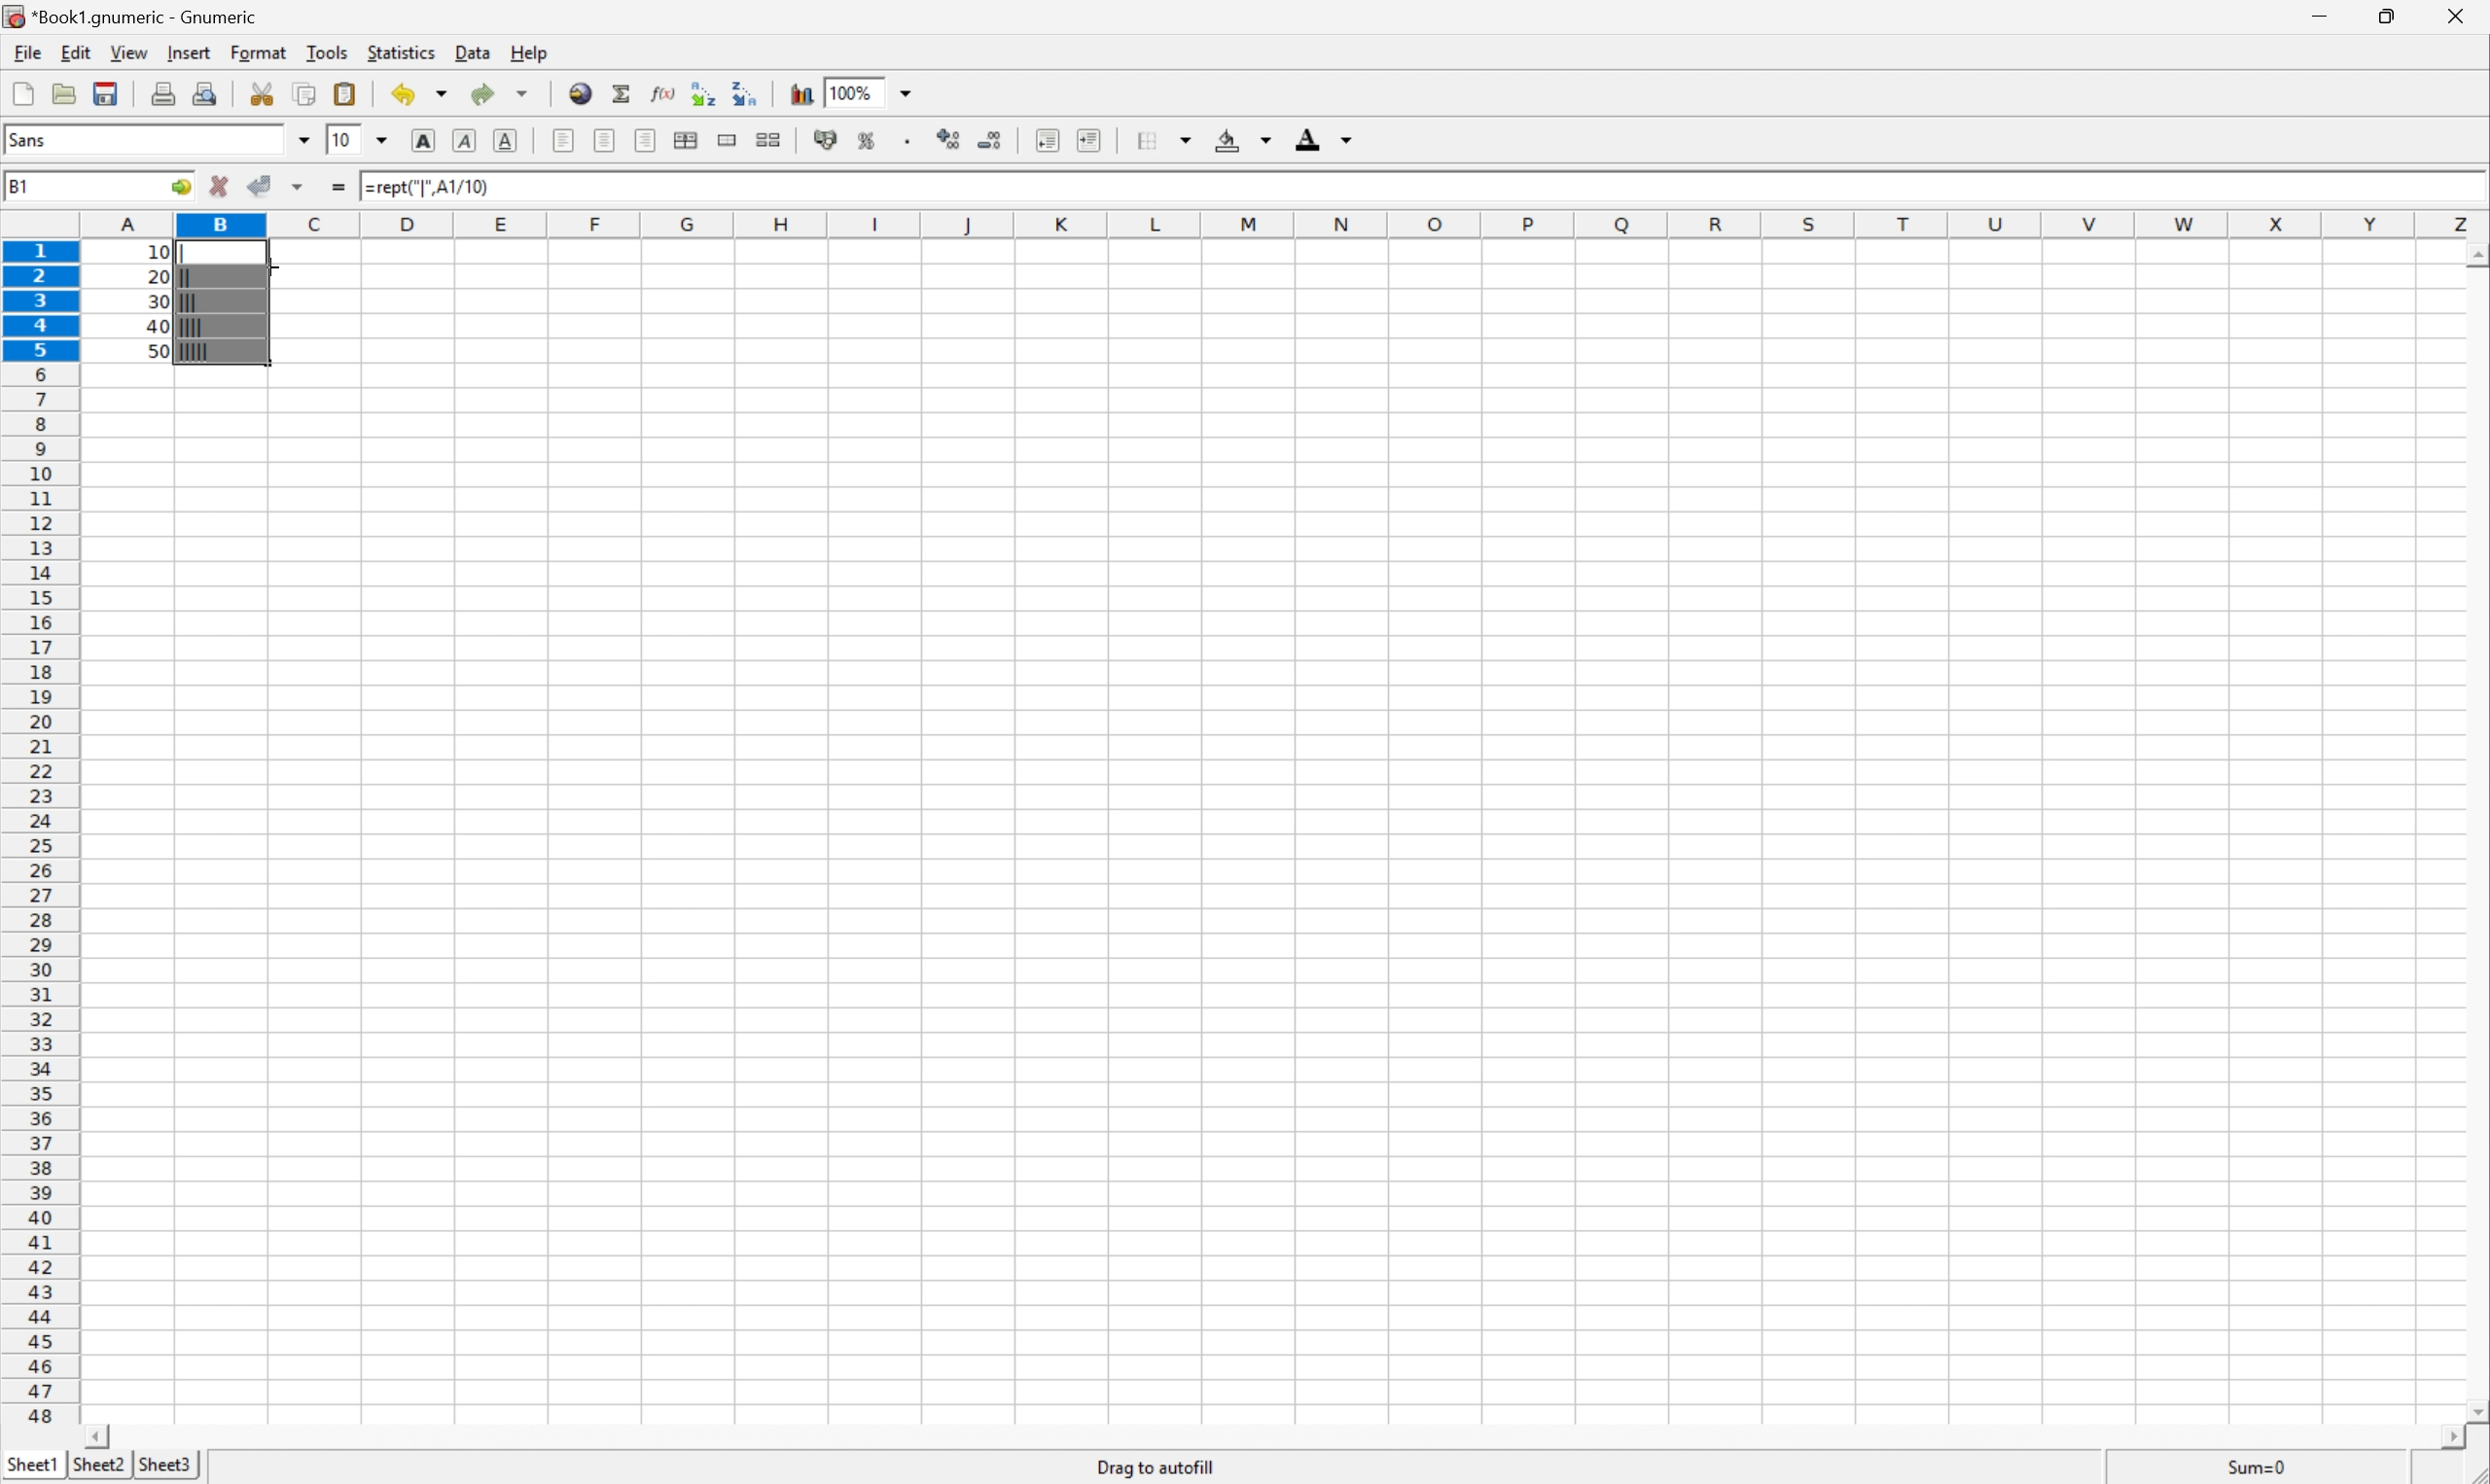  What do you see at coordinates (128, 51) in the screenshot?
I see `View` at bounding box center [128, 51].